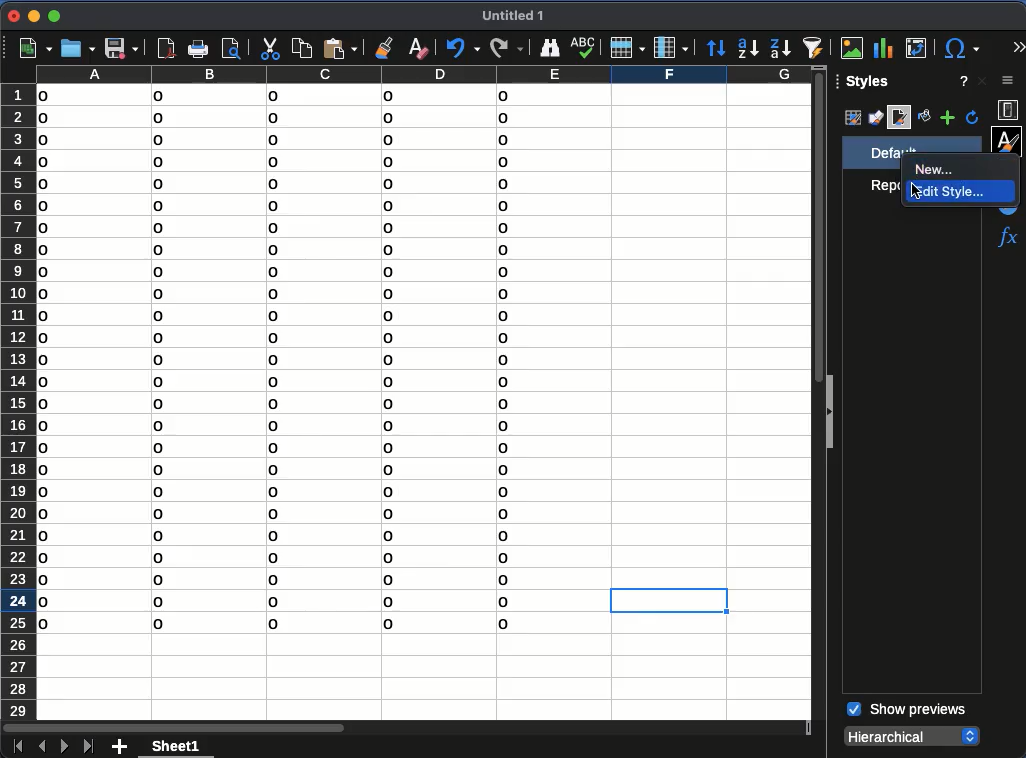  I want to click on finder, so click(550, 47).